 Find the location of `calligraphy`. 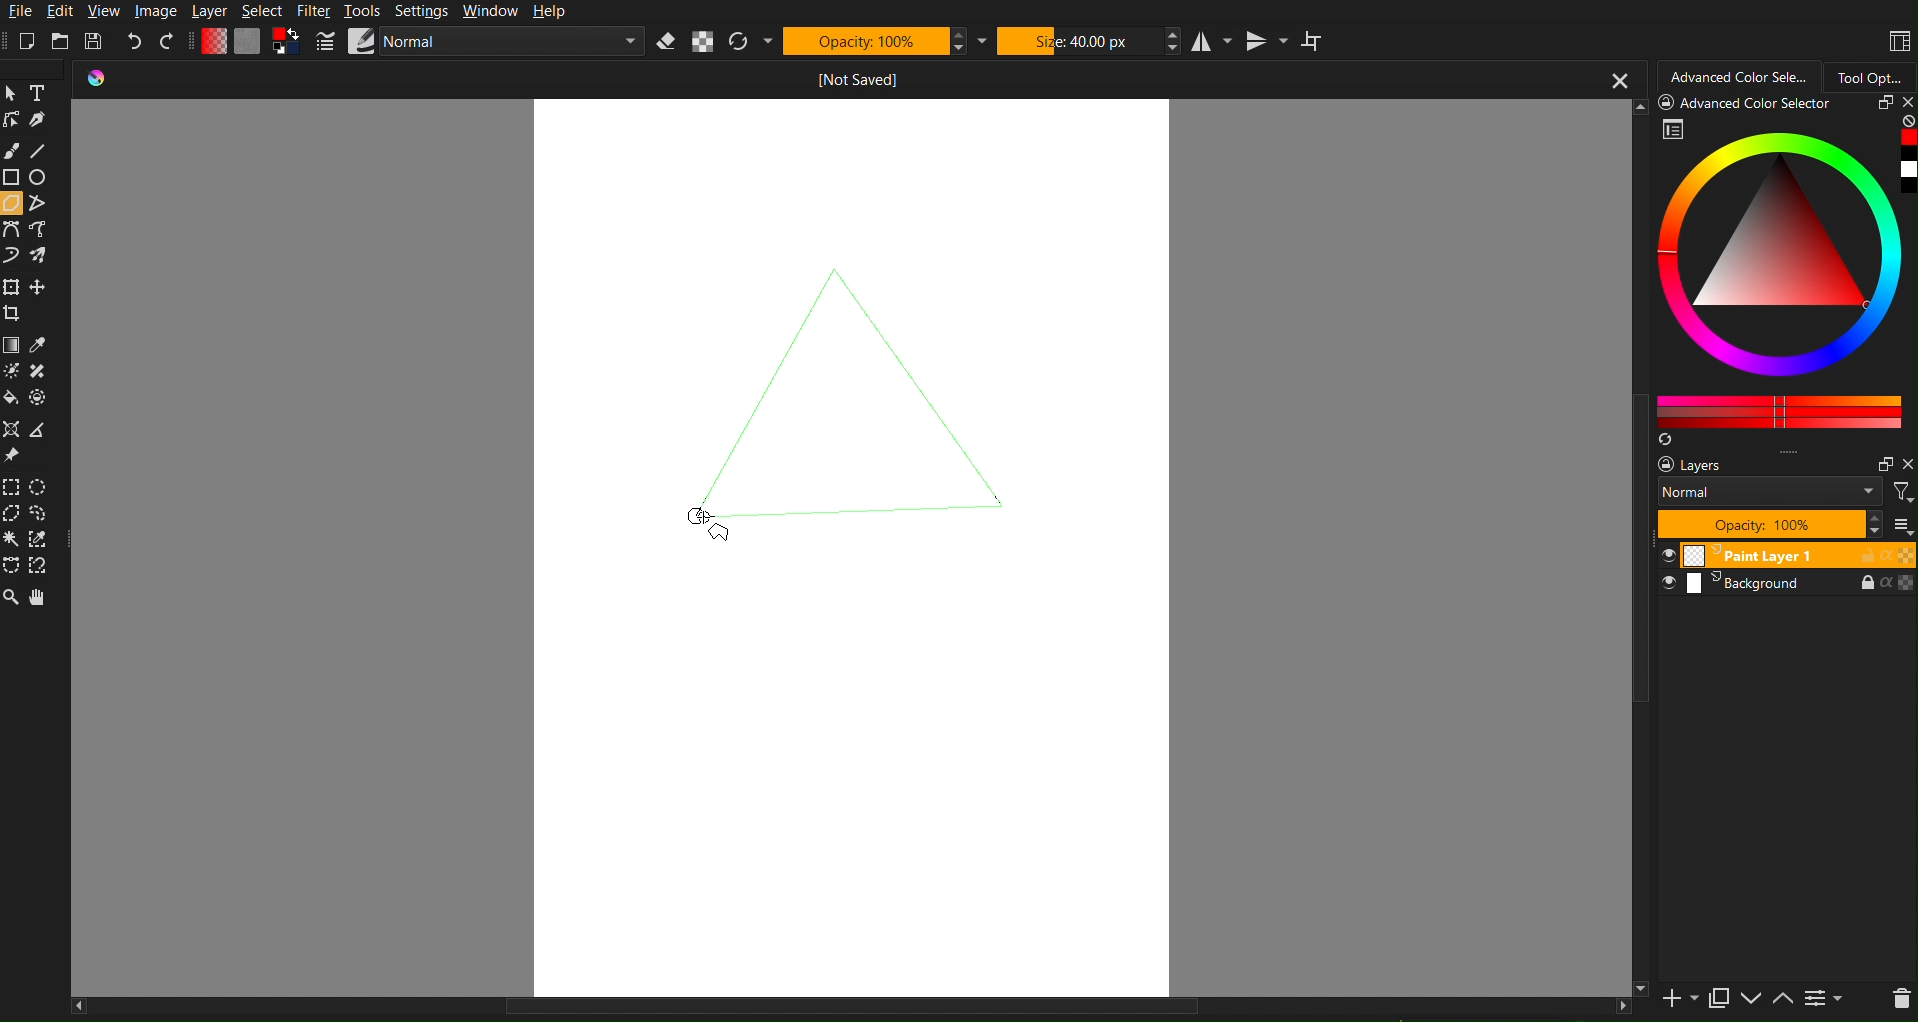

calligraphy is located at coordinates (48, 122).